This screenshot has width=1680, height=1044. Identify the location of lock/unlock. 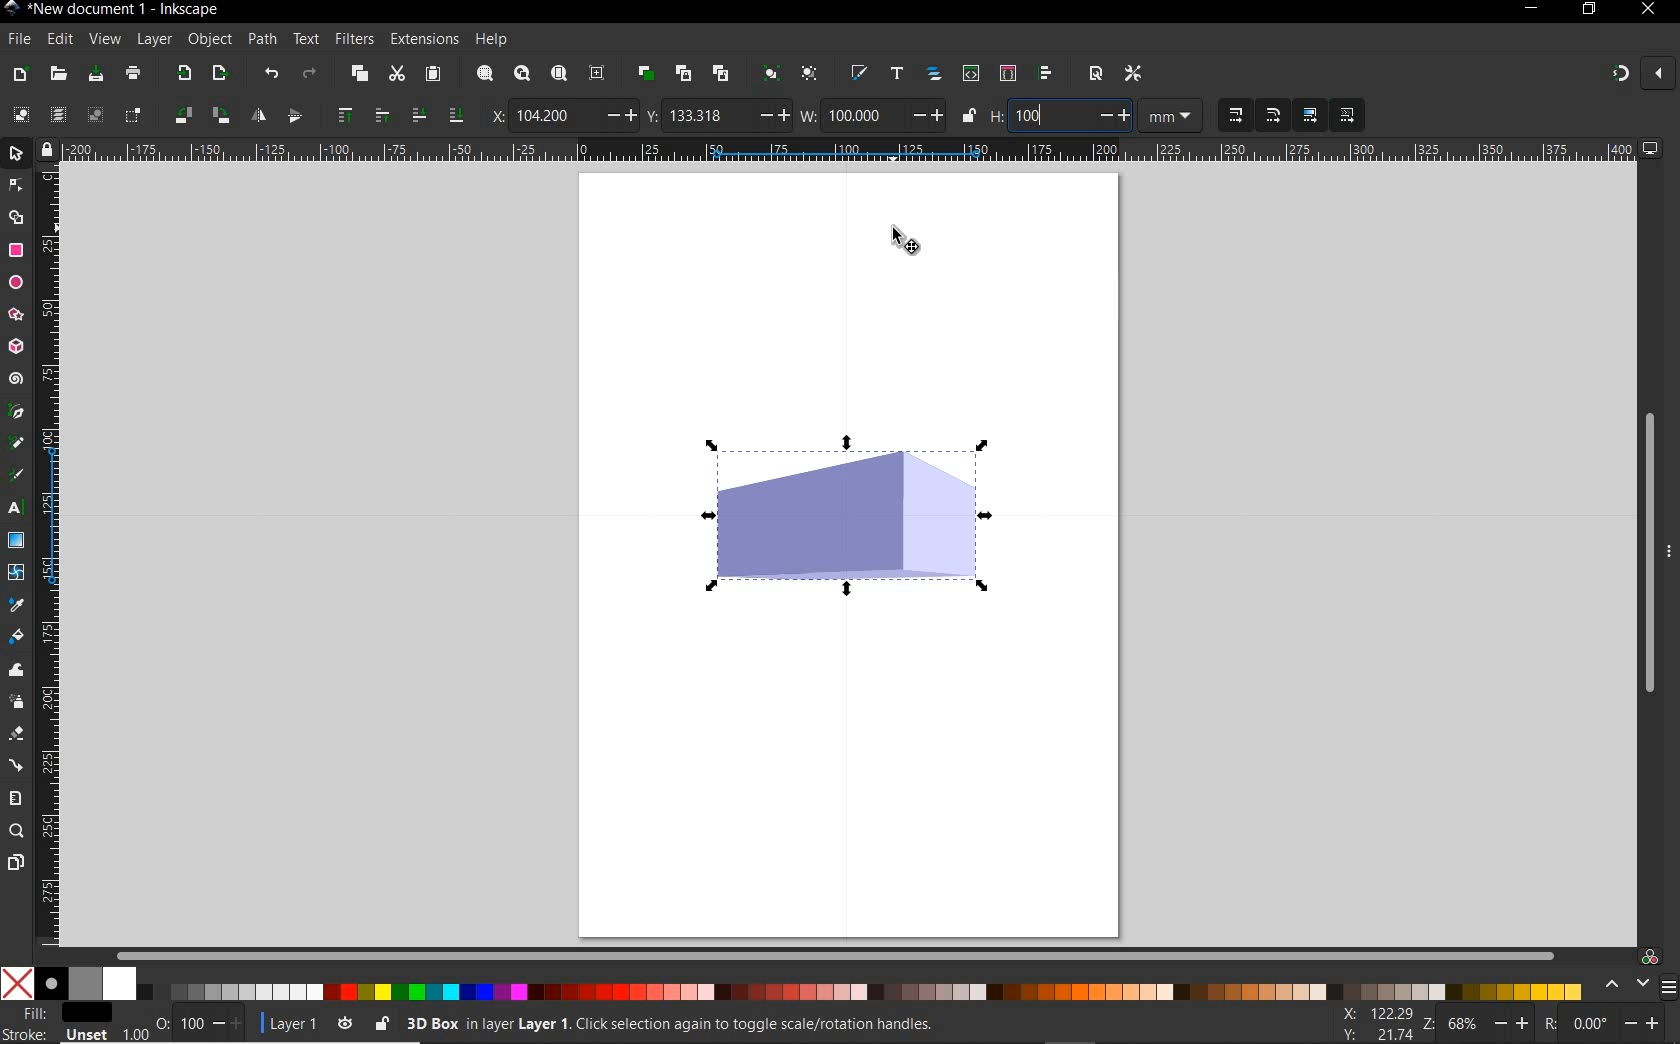
(969, 116).